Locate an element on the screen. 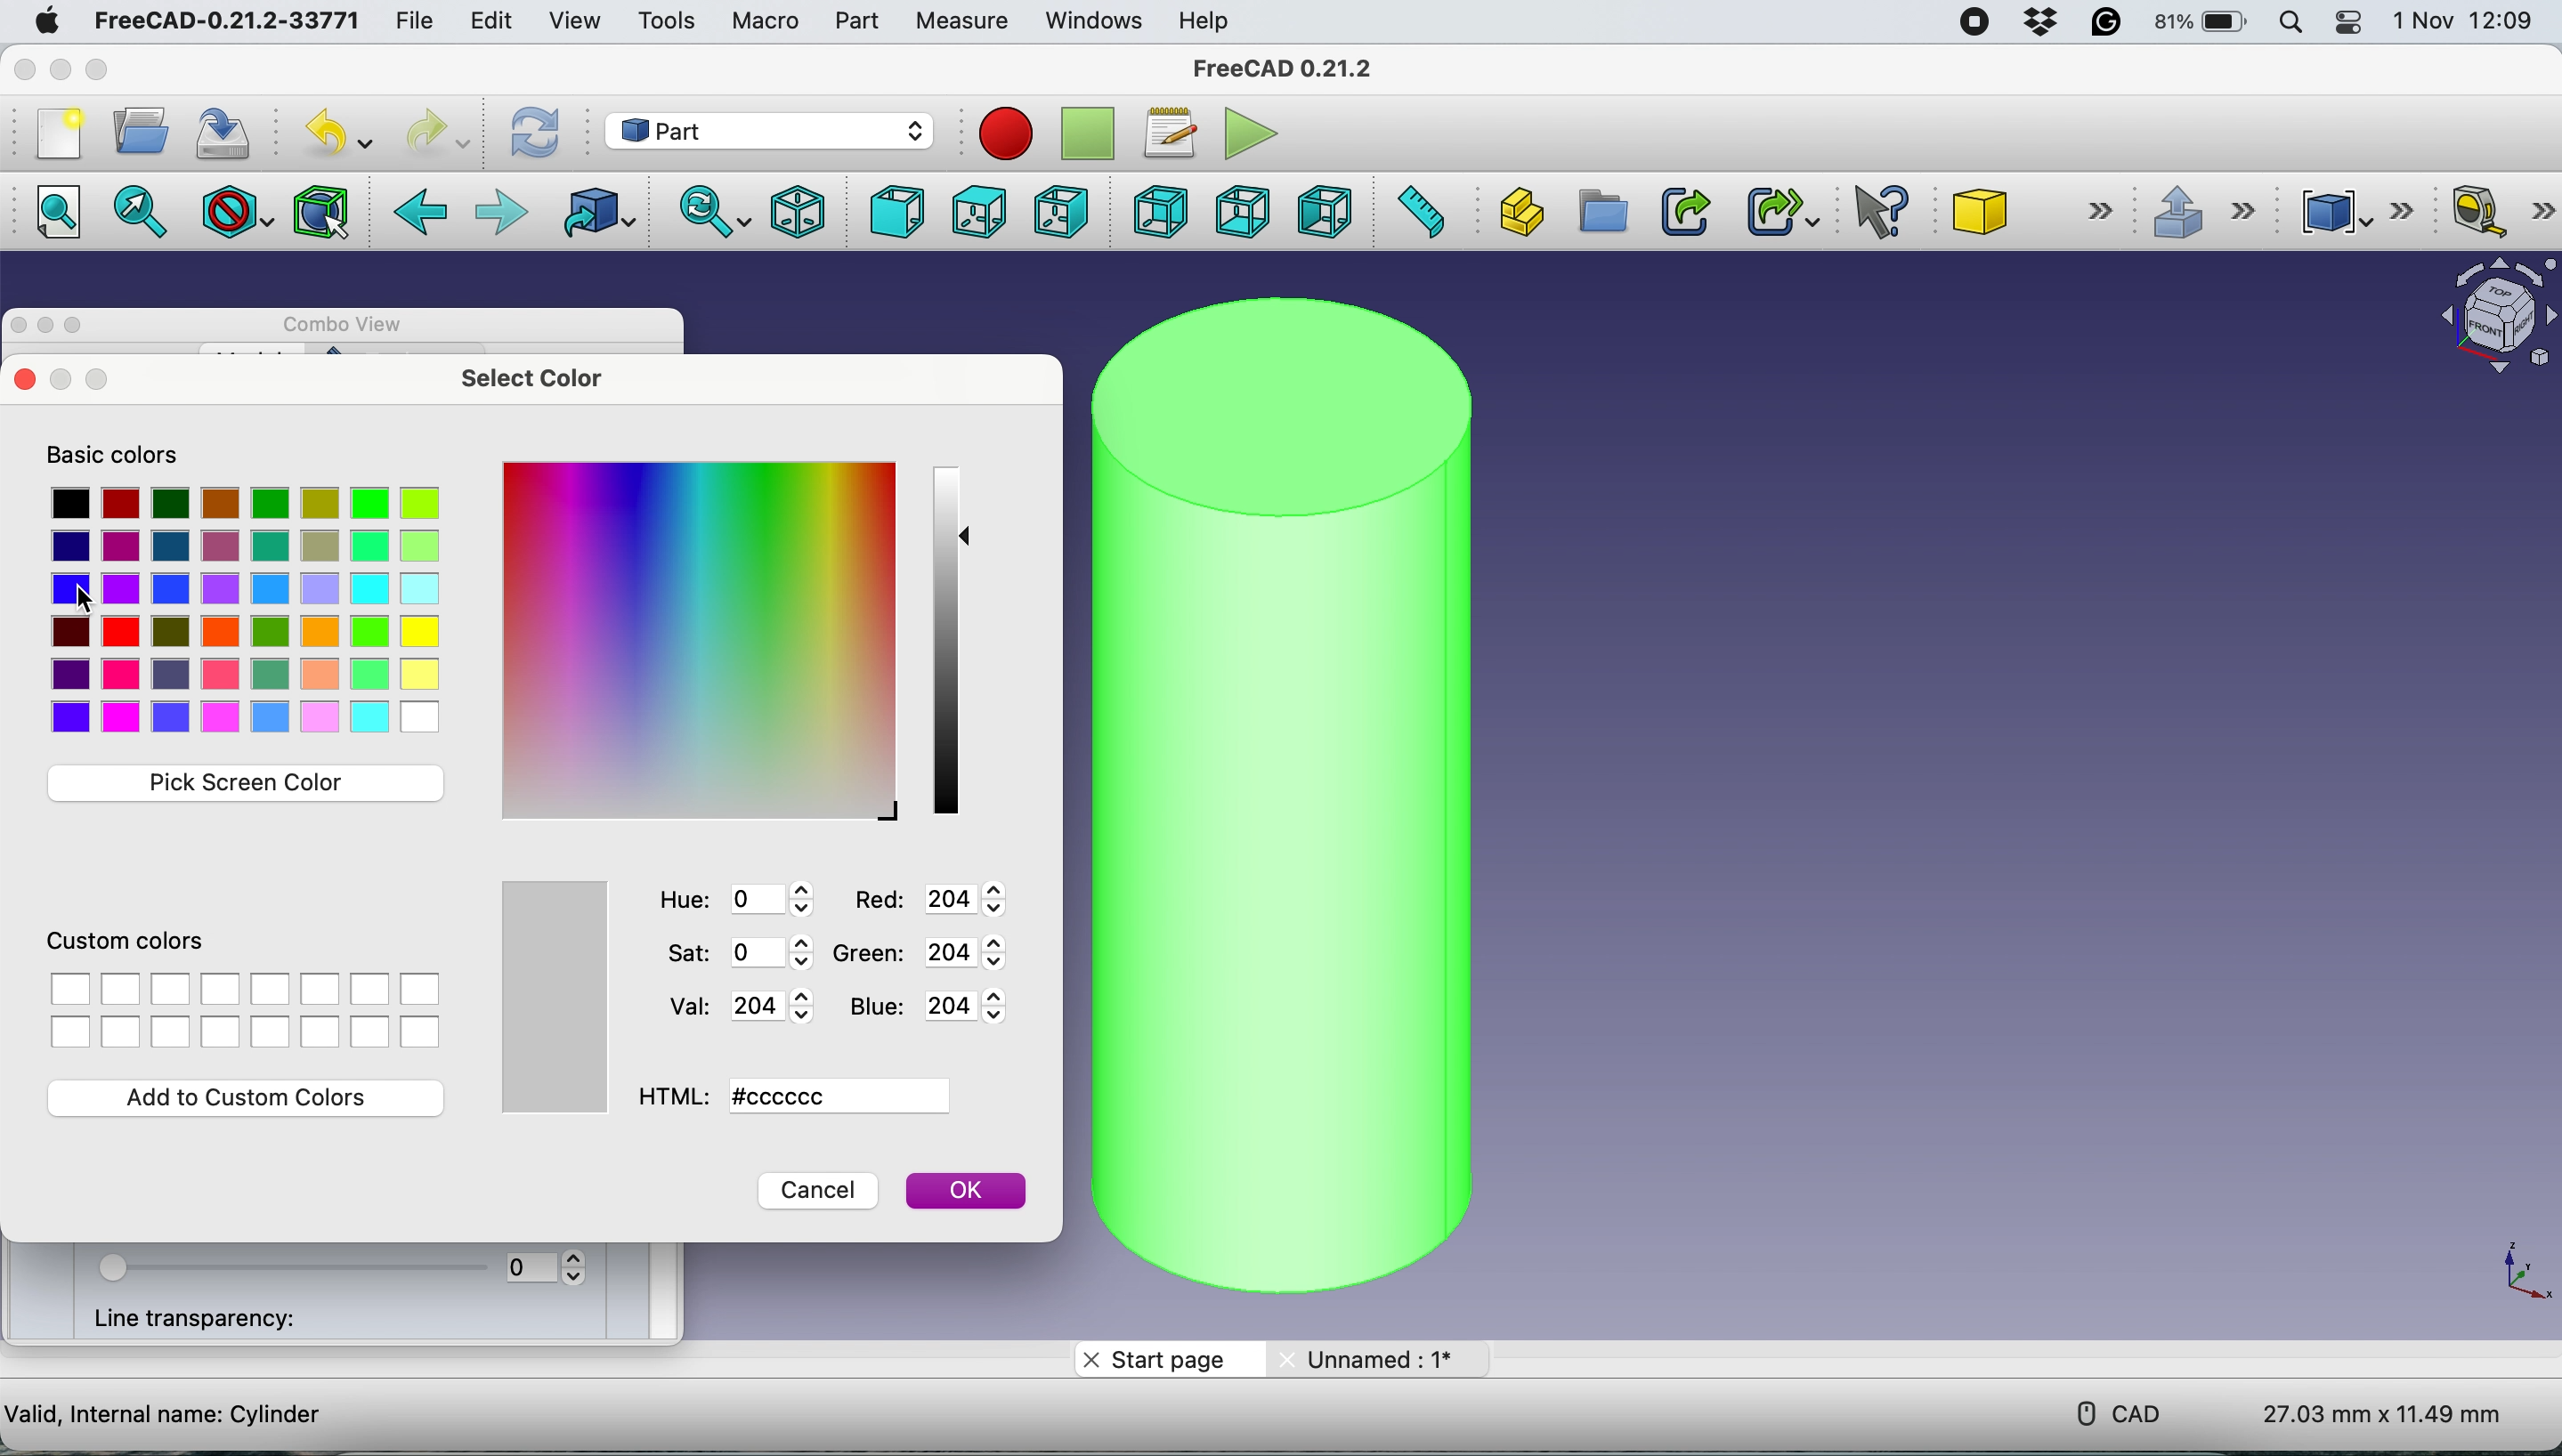  saturation is located at coordinates (742, 952).